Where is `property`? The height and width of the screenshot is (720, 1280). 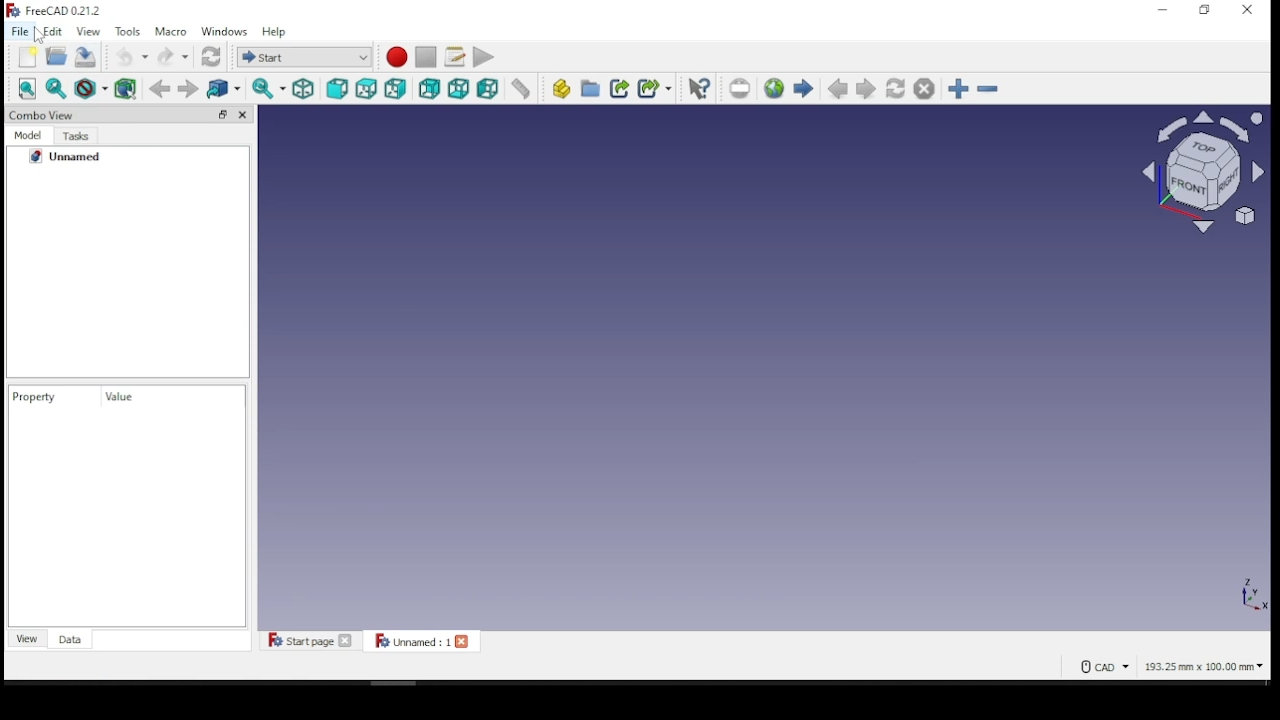 property is located at coordinates (41, 397).